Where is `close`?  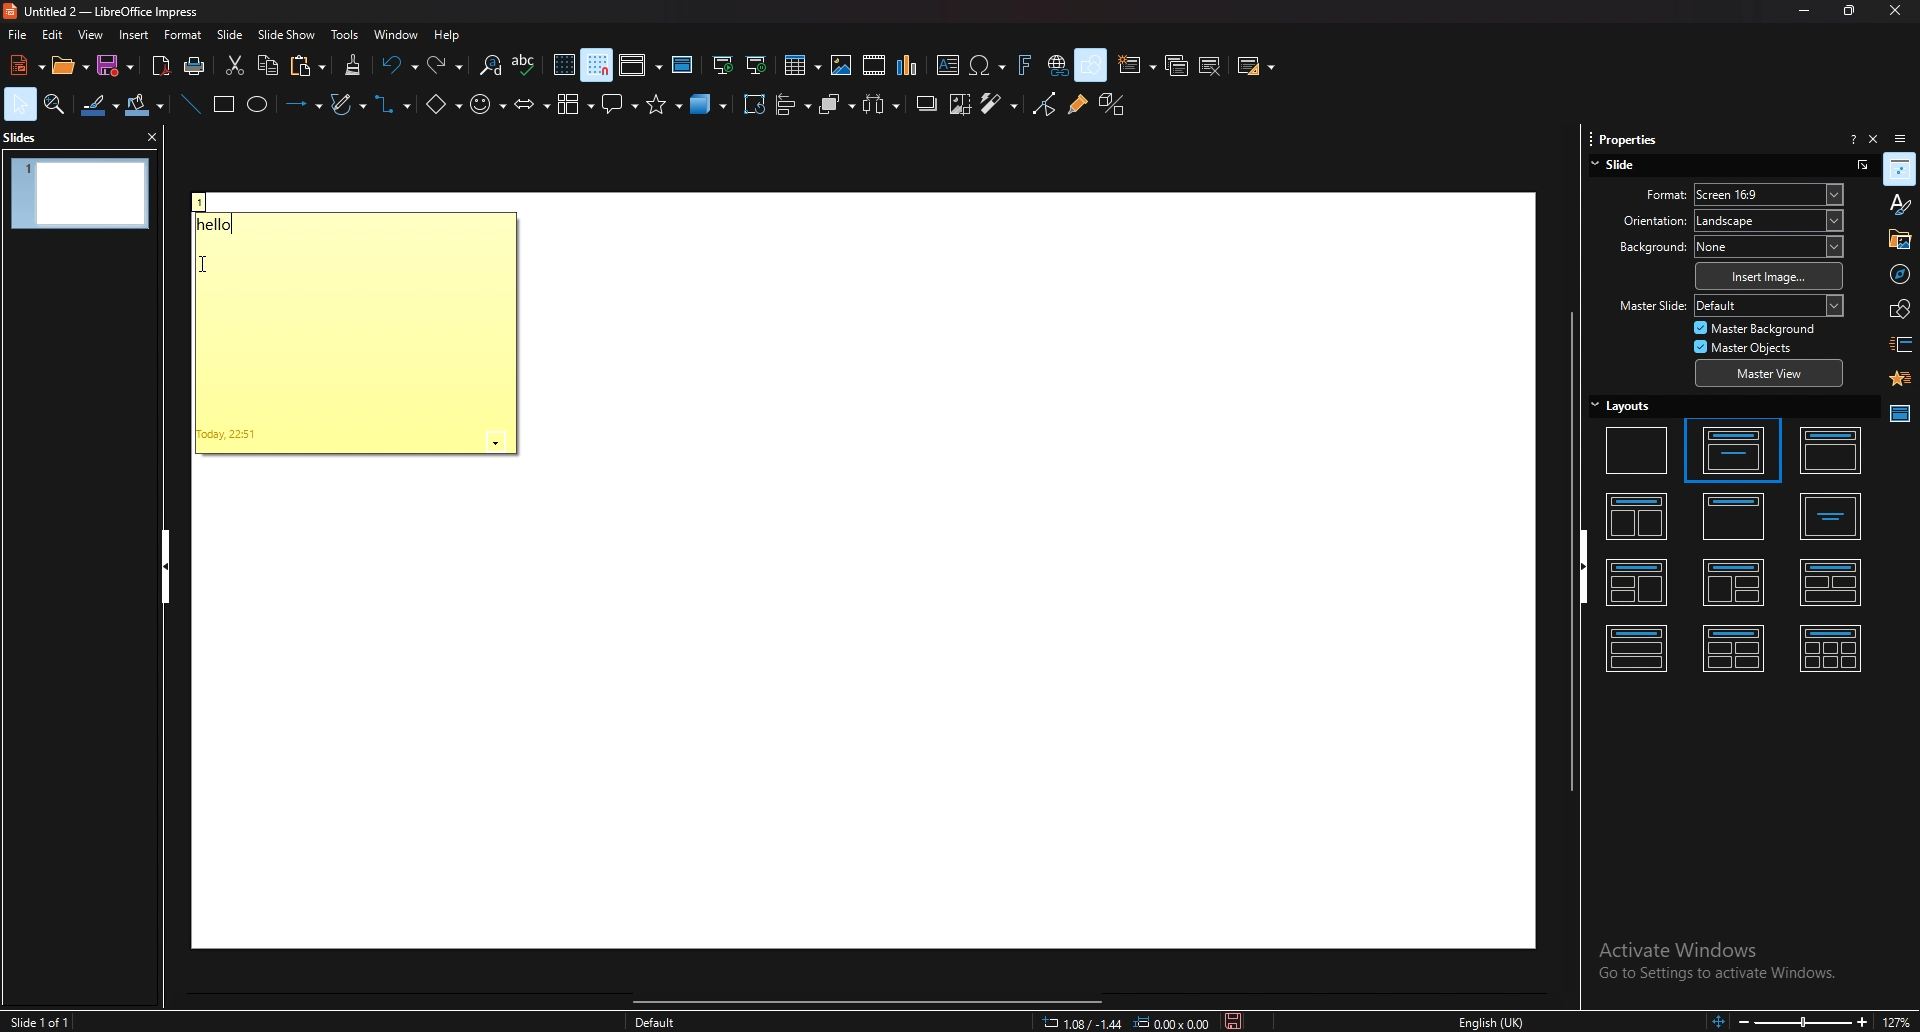 close is located at coordinates (149, 136).